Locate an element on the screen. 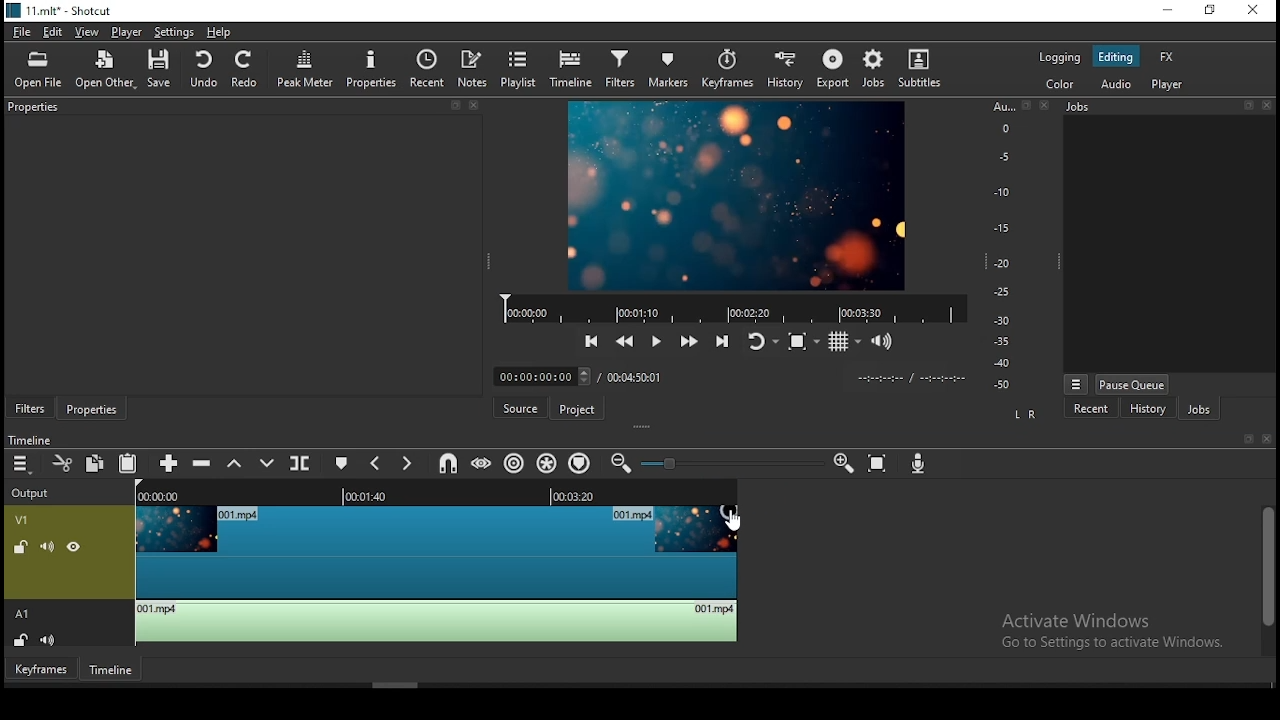 This screenshot has height=720, width=1280. zoom timeline to fit is located at coordinates (878, 464).